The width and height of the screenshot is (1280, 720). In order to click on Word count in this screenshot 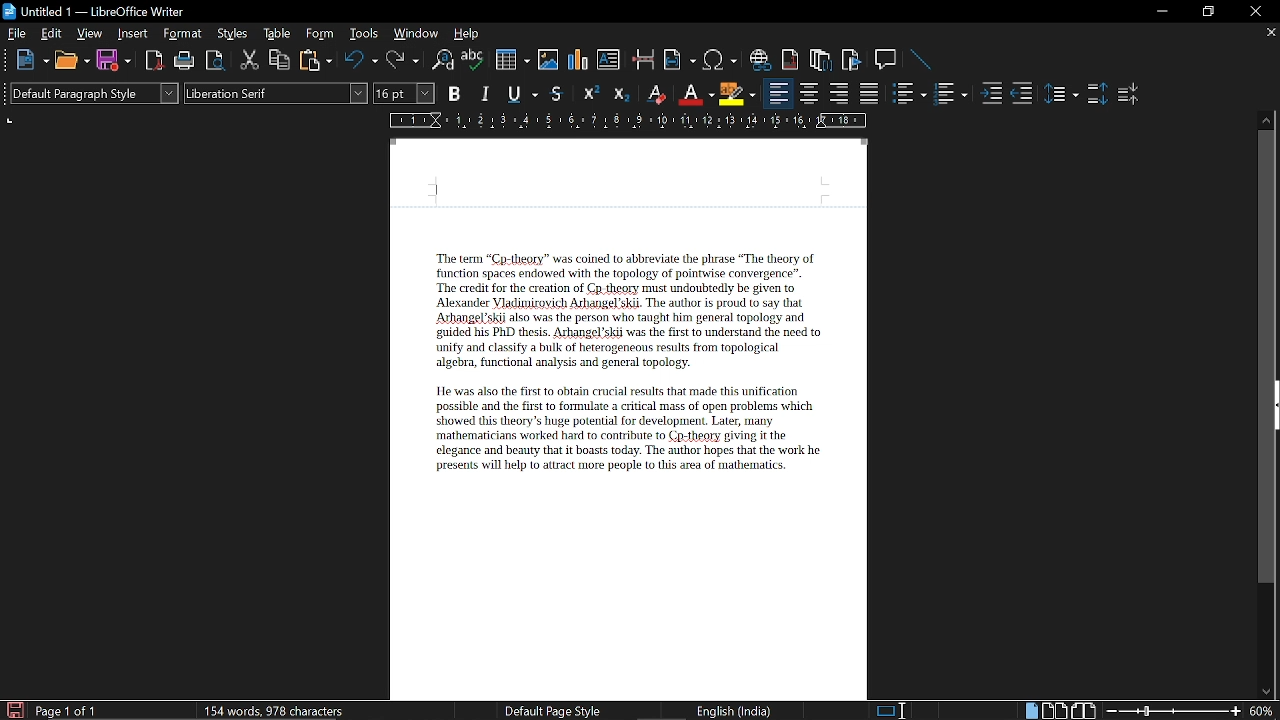, I will do `click(295, 710)`.